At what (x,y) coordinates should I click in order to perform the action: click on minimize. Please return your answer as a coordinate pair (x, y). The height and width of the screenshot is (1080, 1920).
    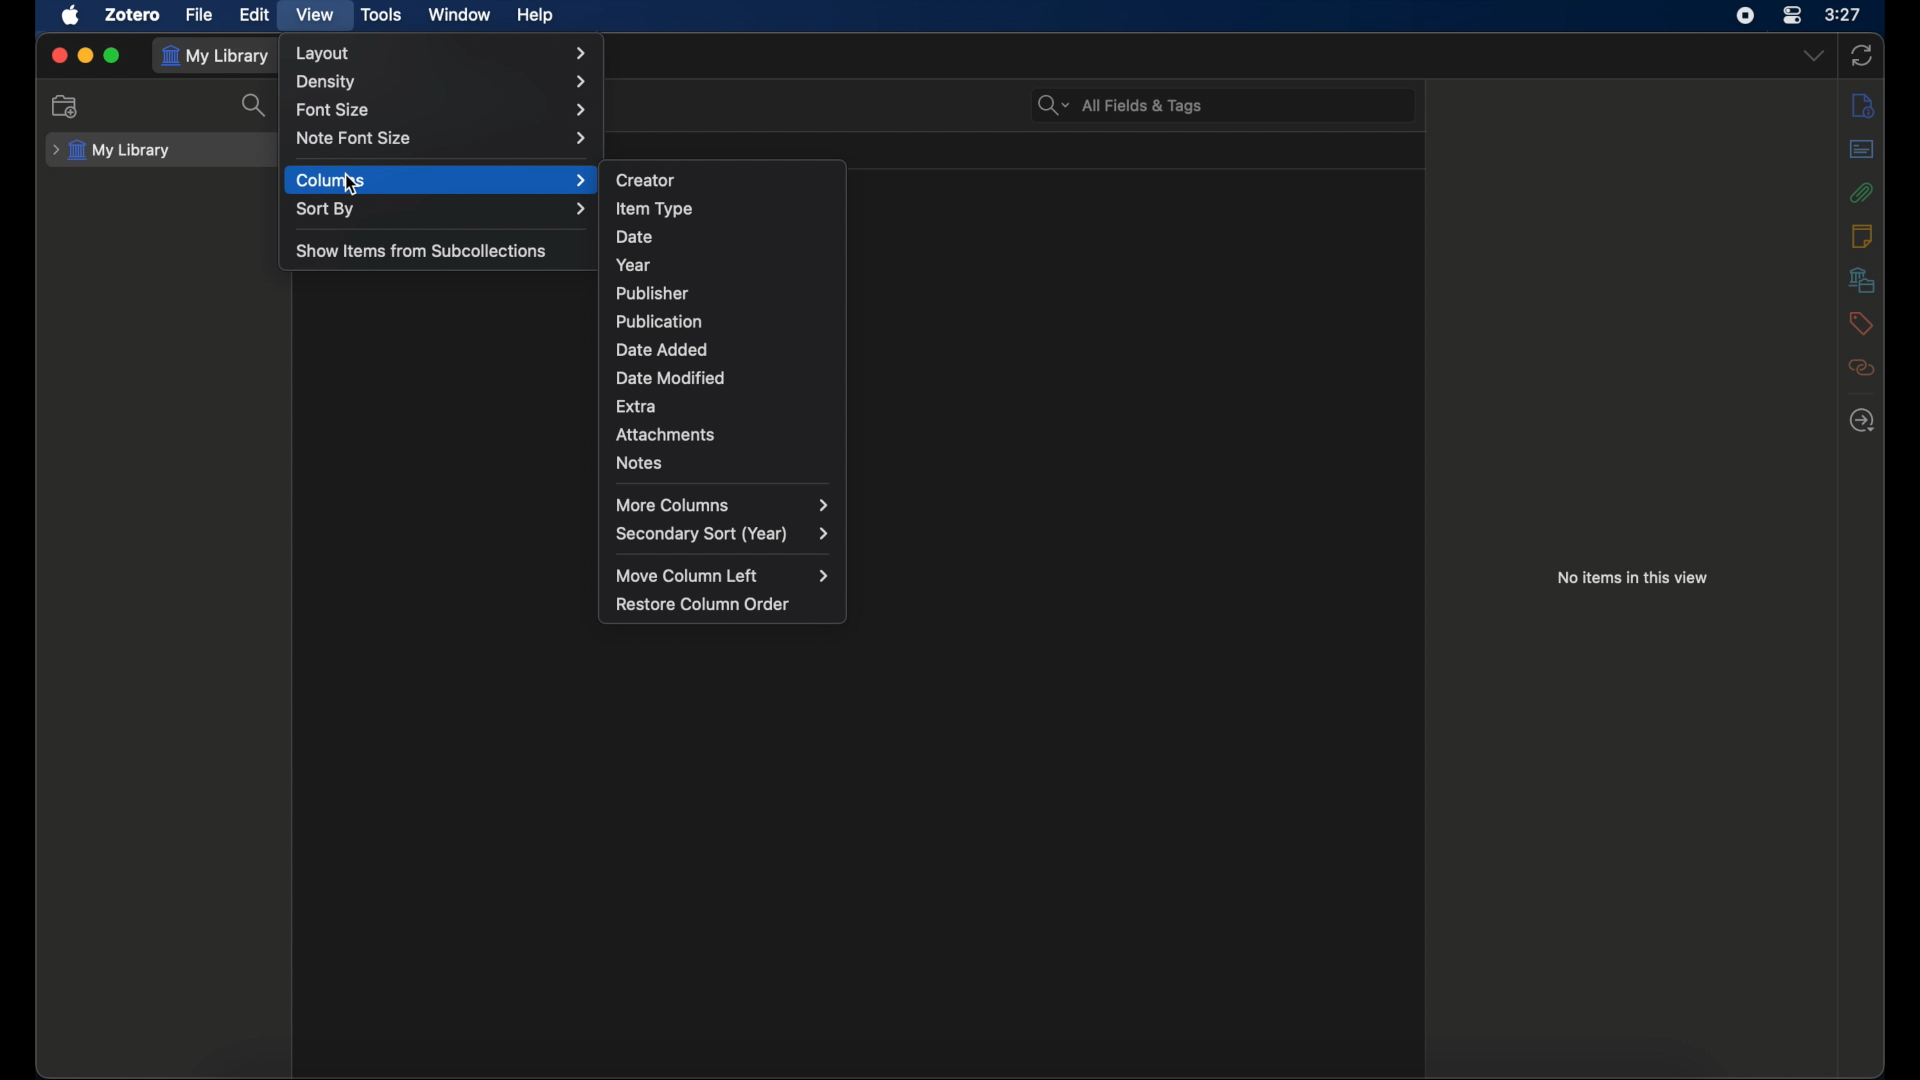
    Looking at the image, I should click on (86, 55).